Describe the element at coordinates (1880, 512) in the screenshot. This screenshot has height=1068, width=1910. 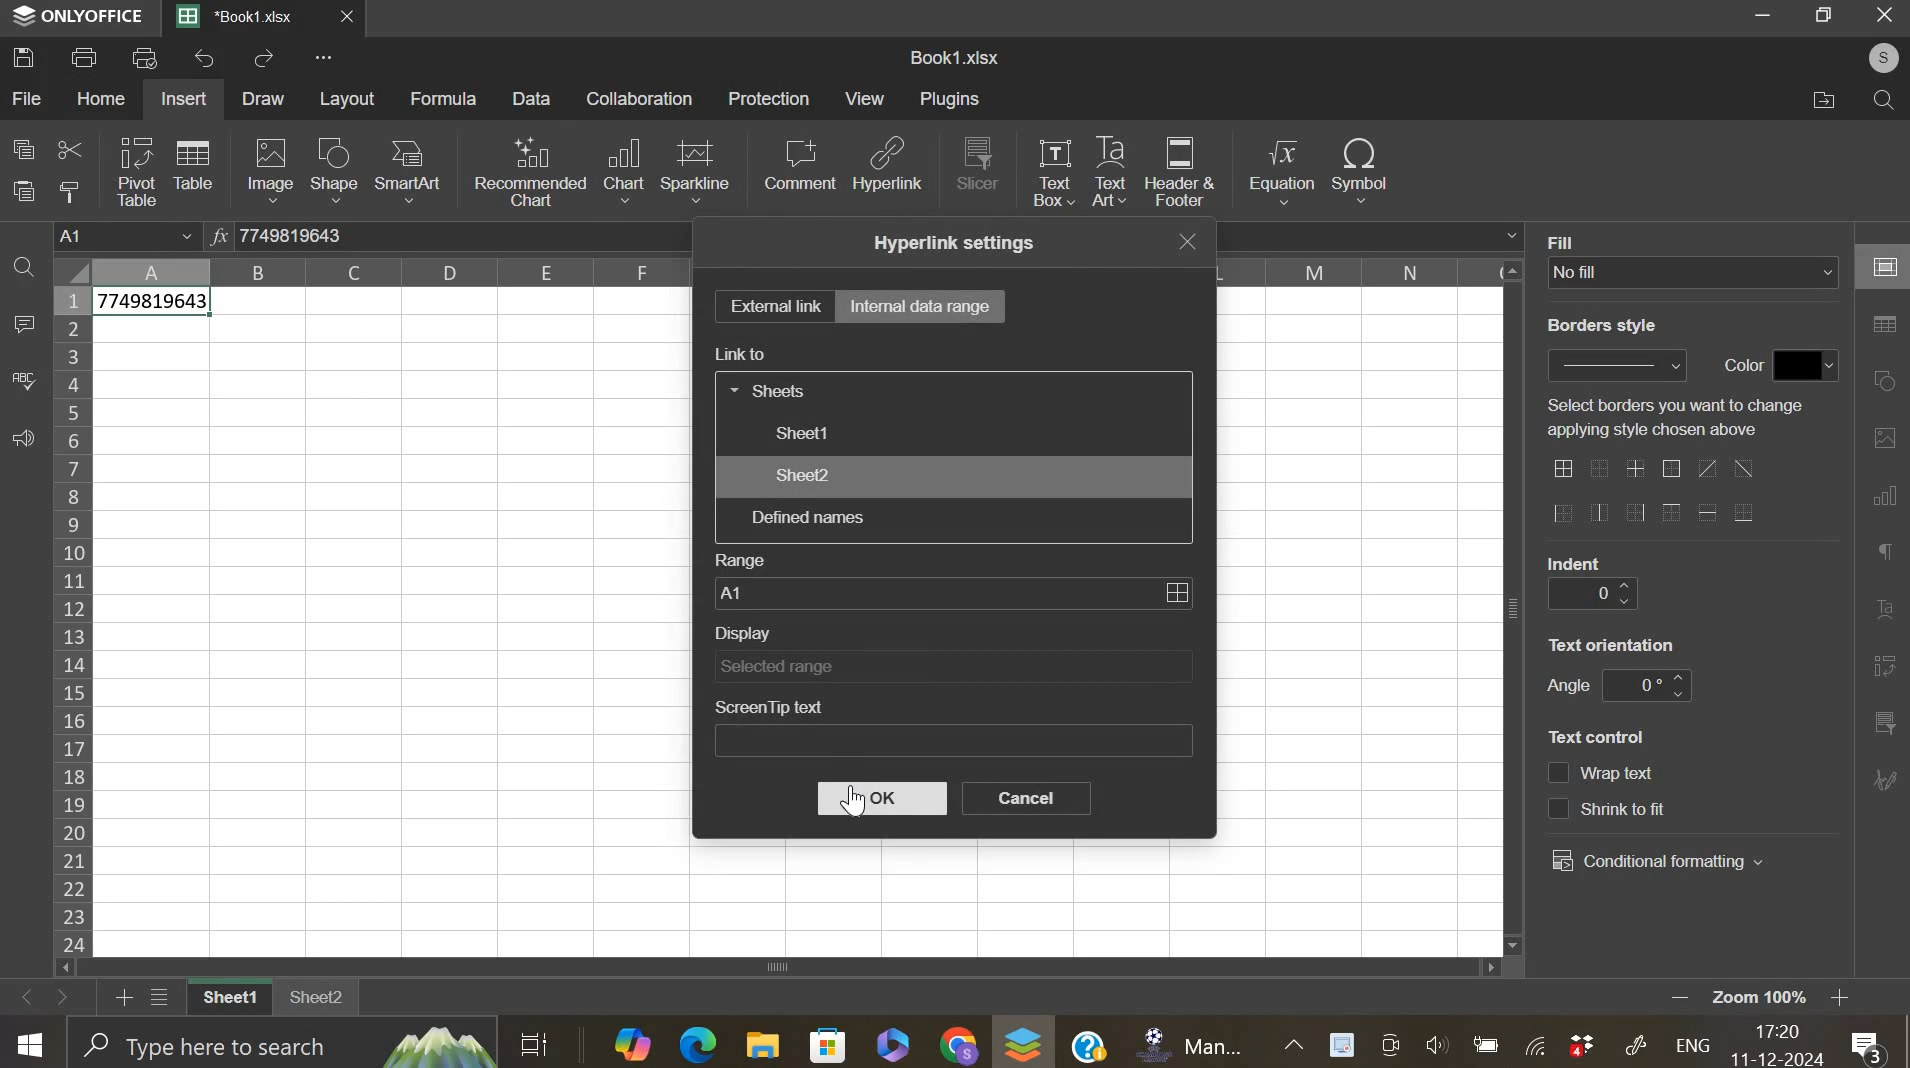
I see `right side bar` at that location.